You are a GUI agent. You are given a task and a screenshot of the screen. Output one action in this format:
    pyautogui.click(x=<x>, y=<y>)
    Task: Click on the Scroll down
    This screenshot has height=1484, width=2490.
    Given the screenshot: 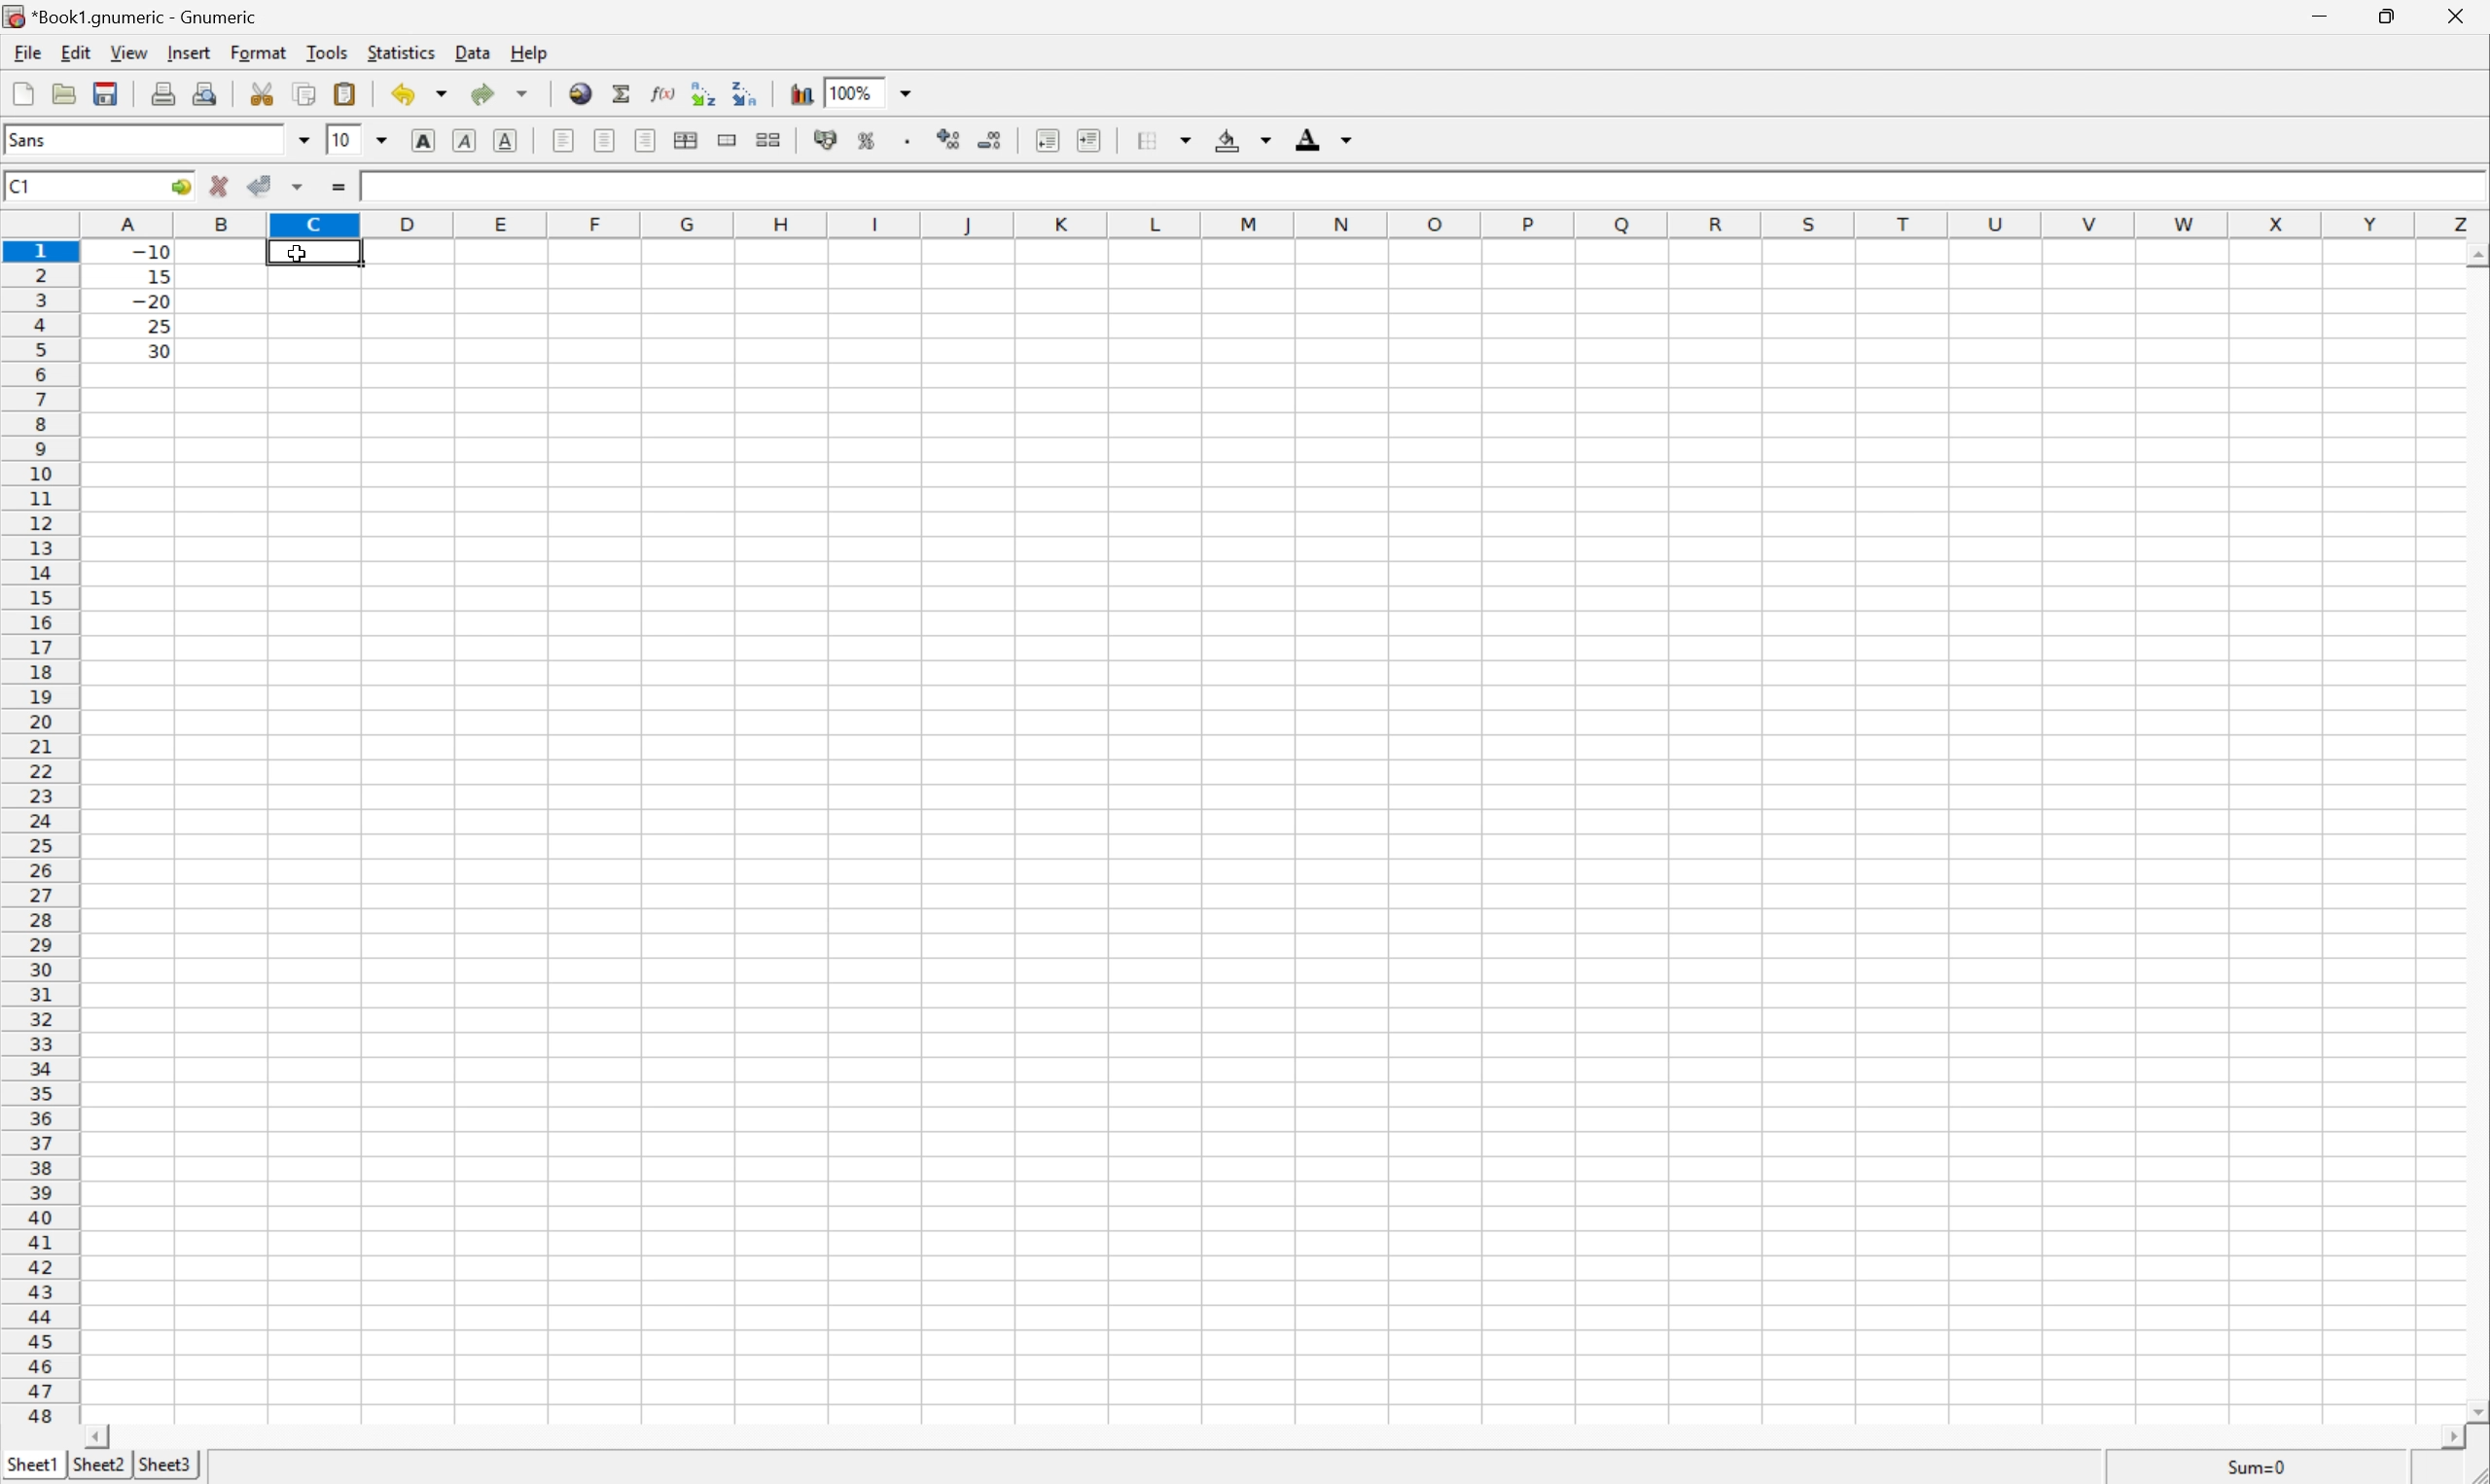 What is the action you would take?
    pyautogui.click(x=2474, y=1408)
    